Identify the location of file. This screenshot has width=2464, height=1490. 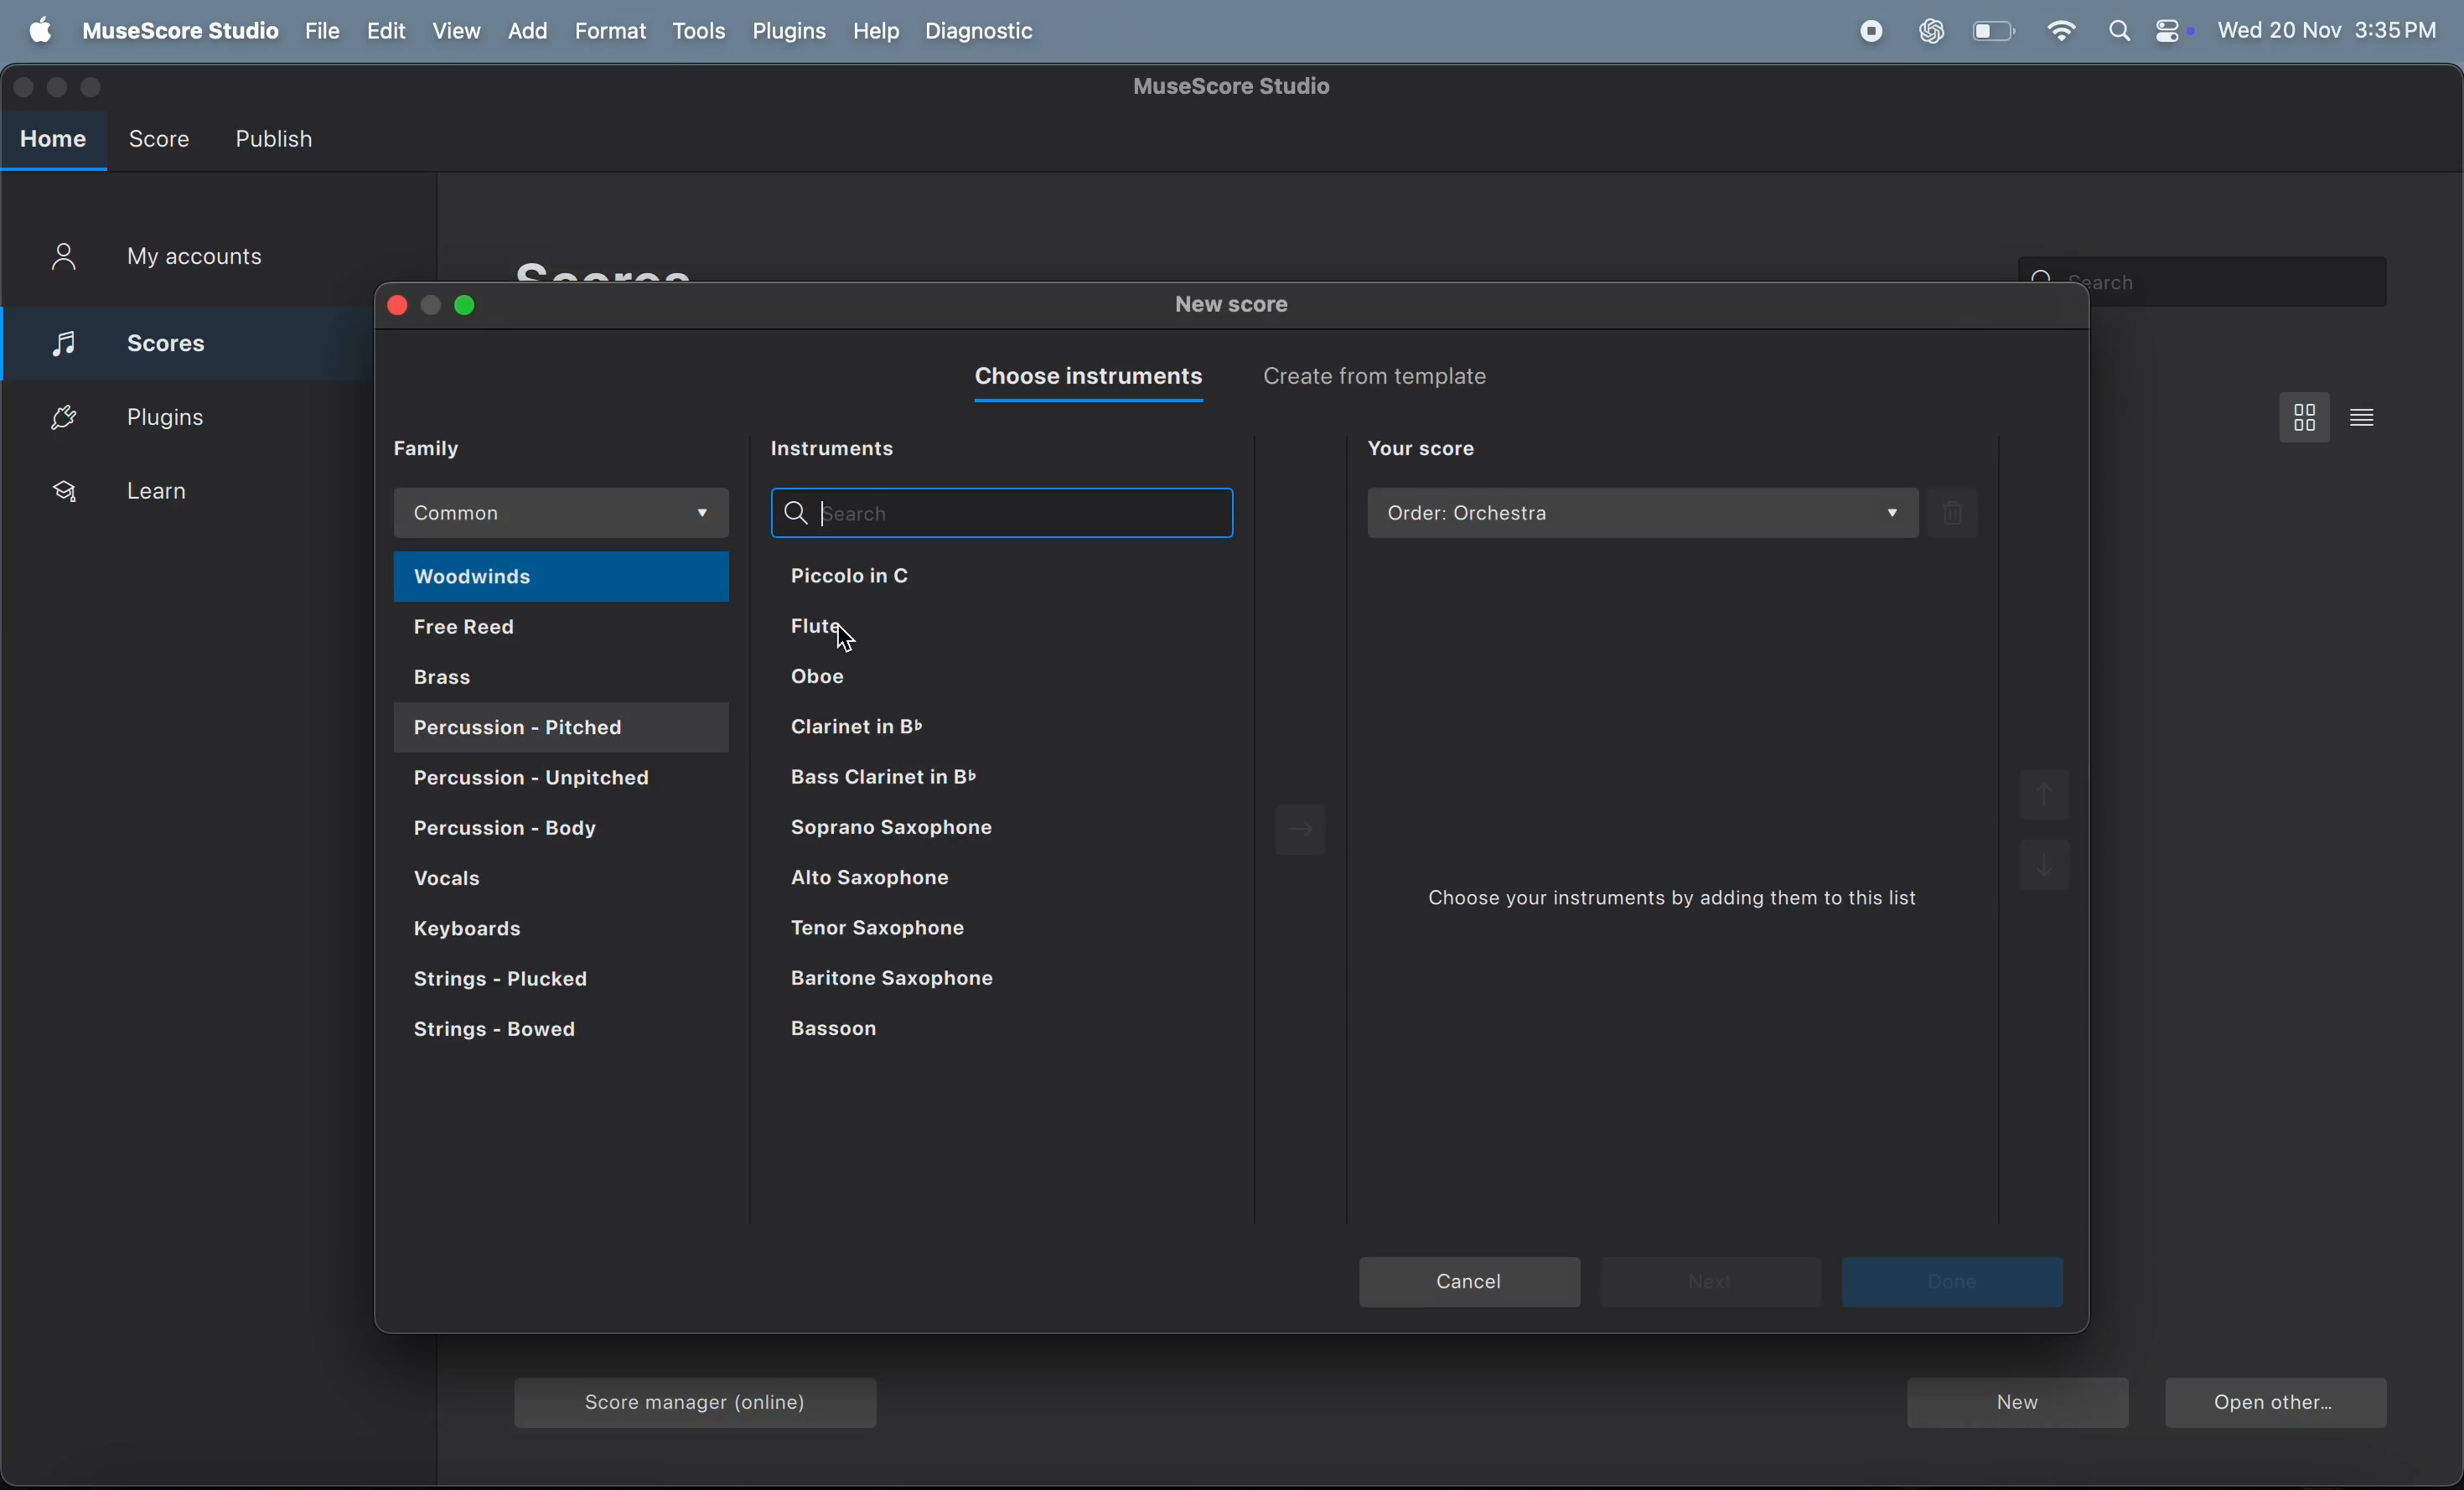
(318, 32).